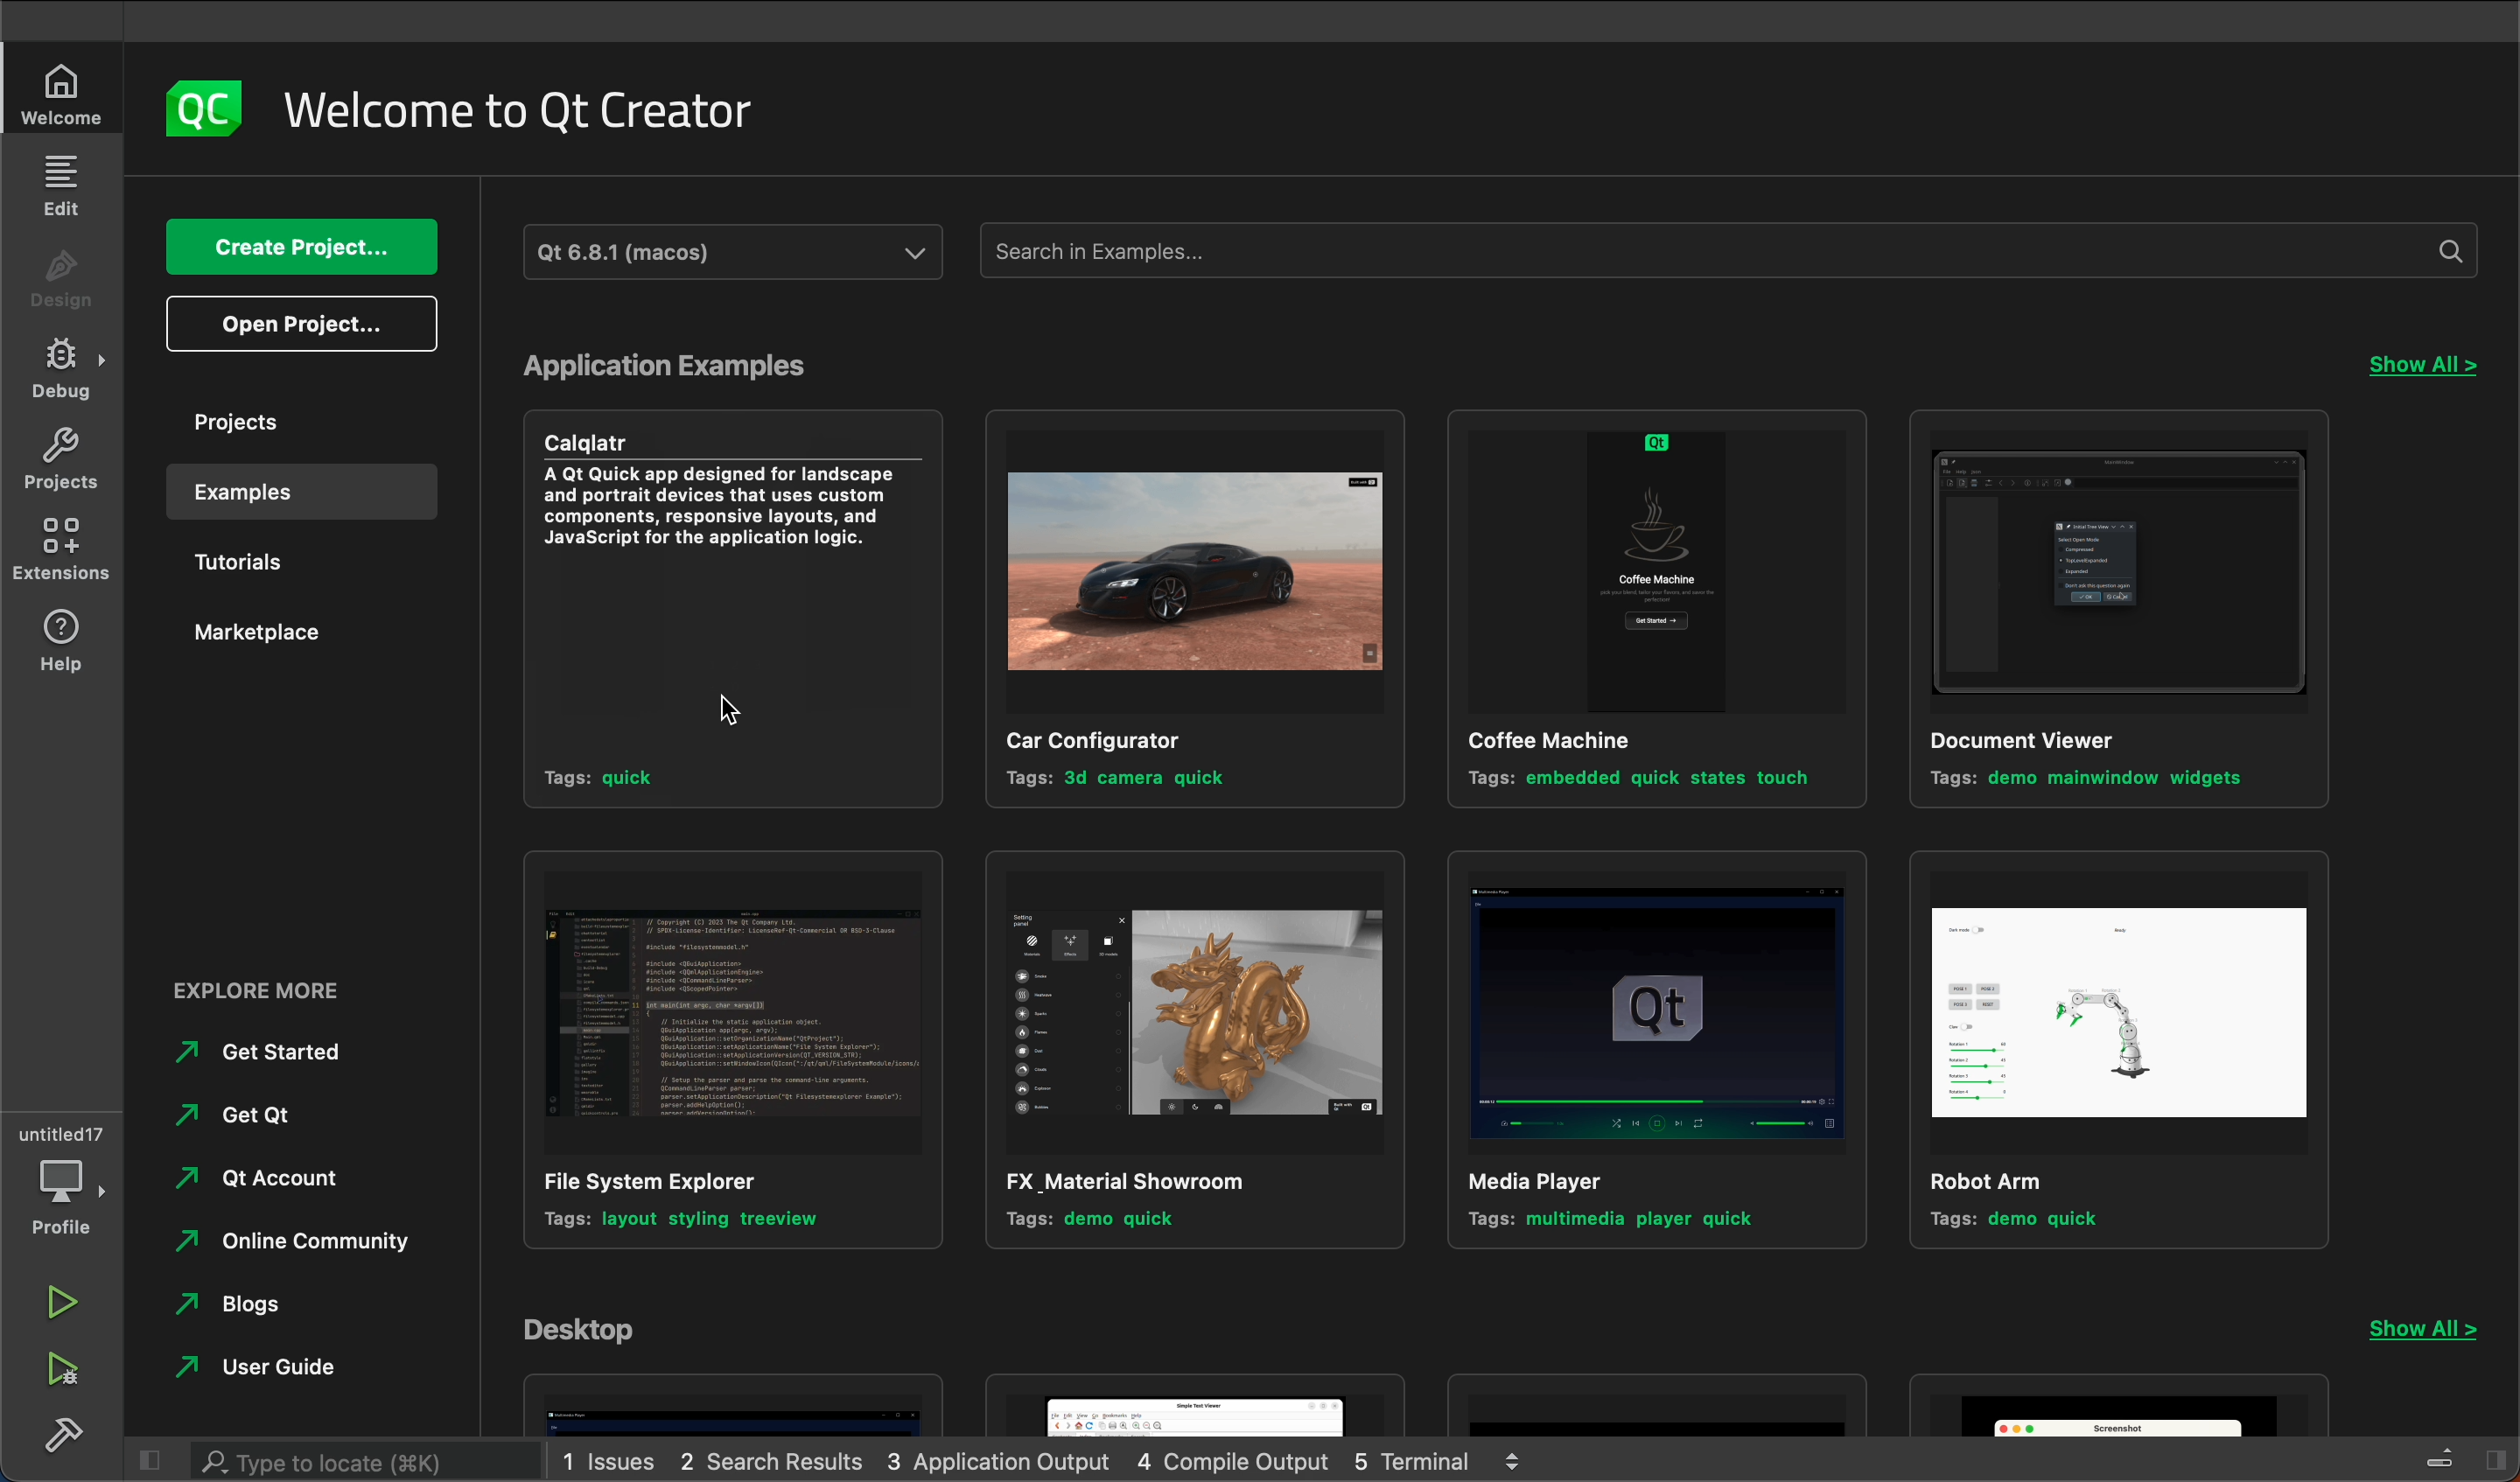 This screenshot has width=2520, height=1482. What do you see at coordinates (292, 1241) in the screenshot?
I see `online community` at bounding box center [292, 1241].